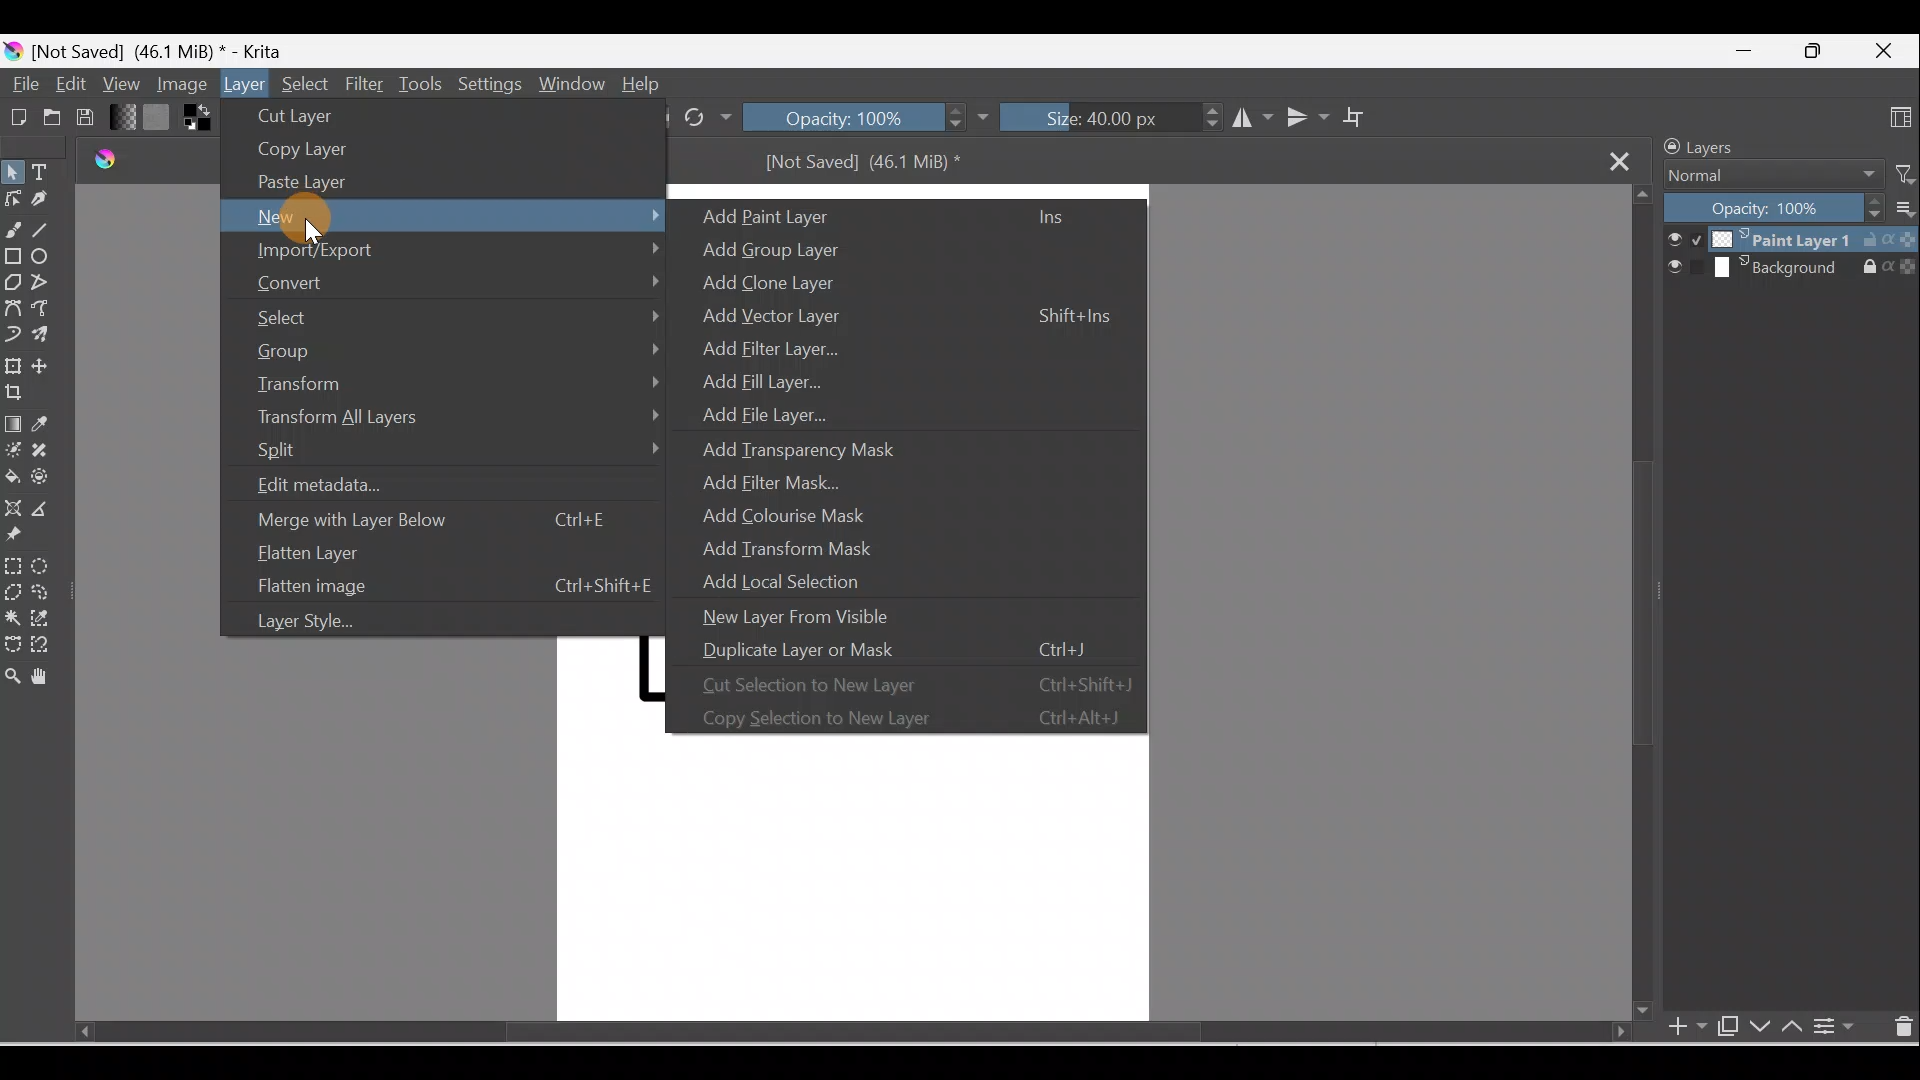  What do you see at coordinates (1796, 1029) in the screenshot?
I see `Move layer/mask up` at bounding box center [1796, 1029].